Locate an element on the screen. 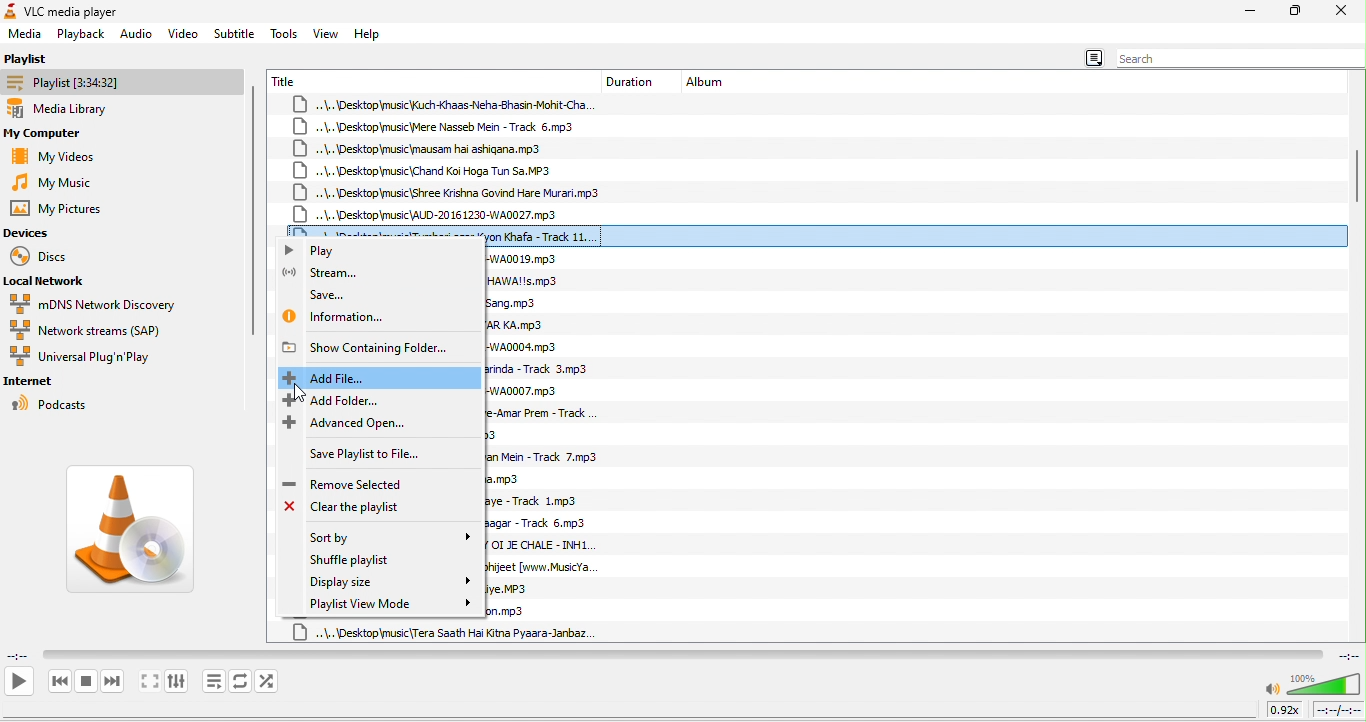 This screenshot has height=722, width=1366. sort by is located at coordinates (387, 538).